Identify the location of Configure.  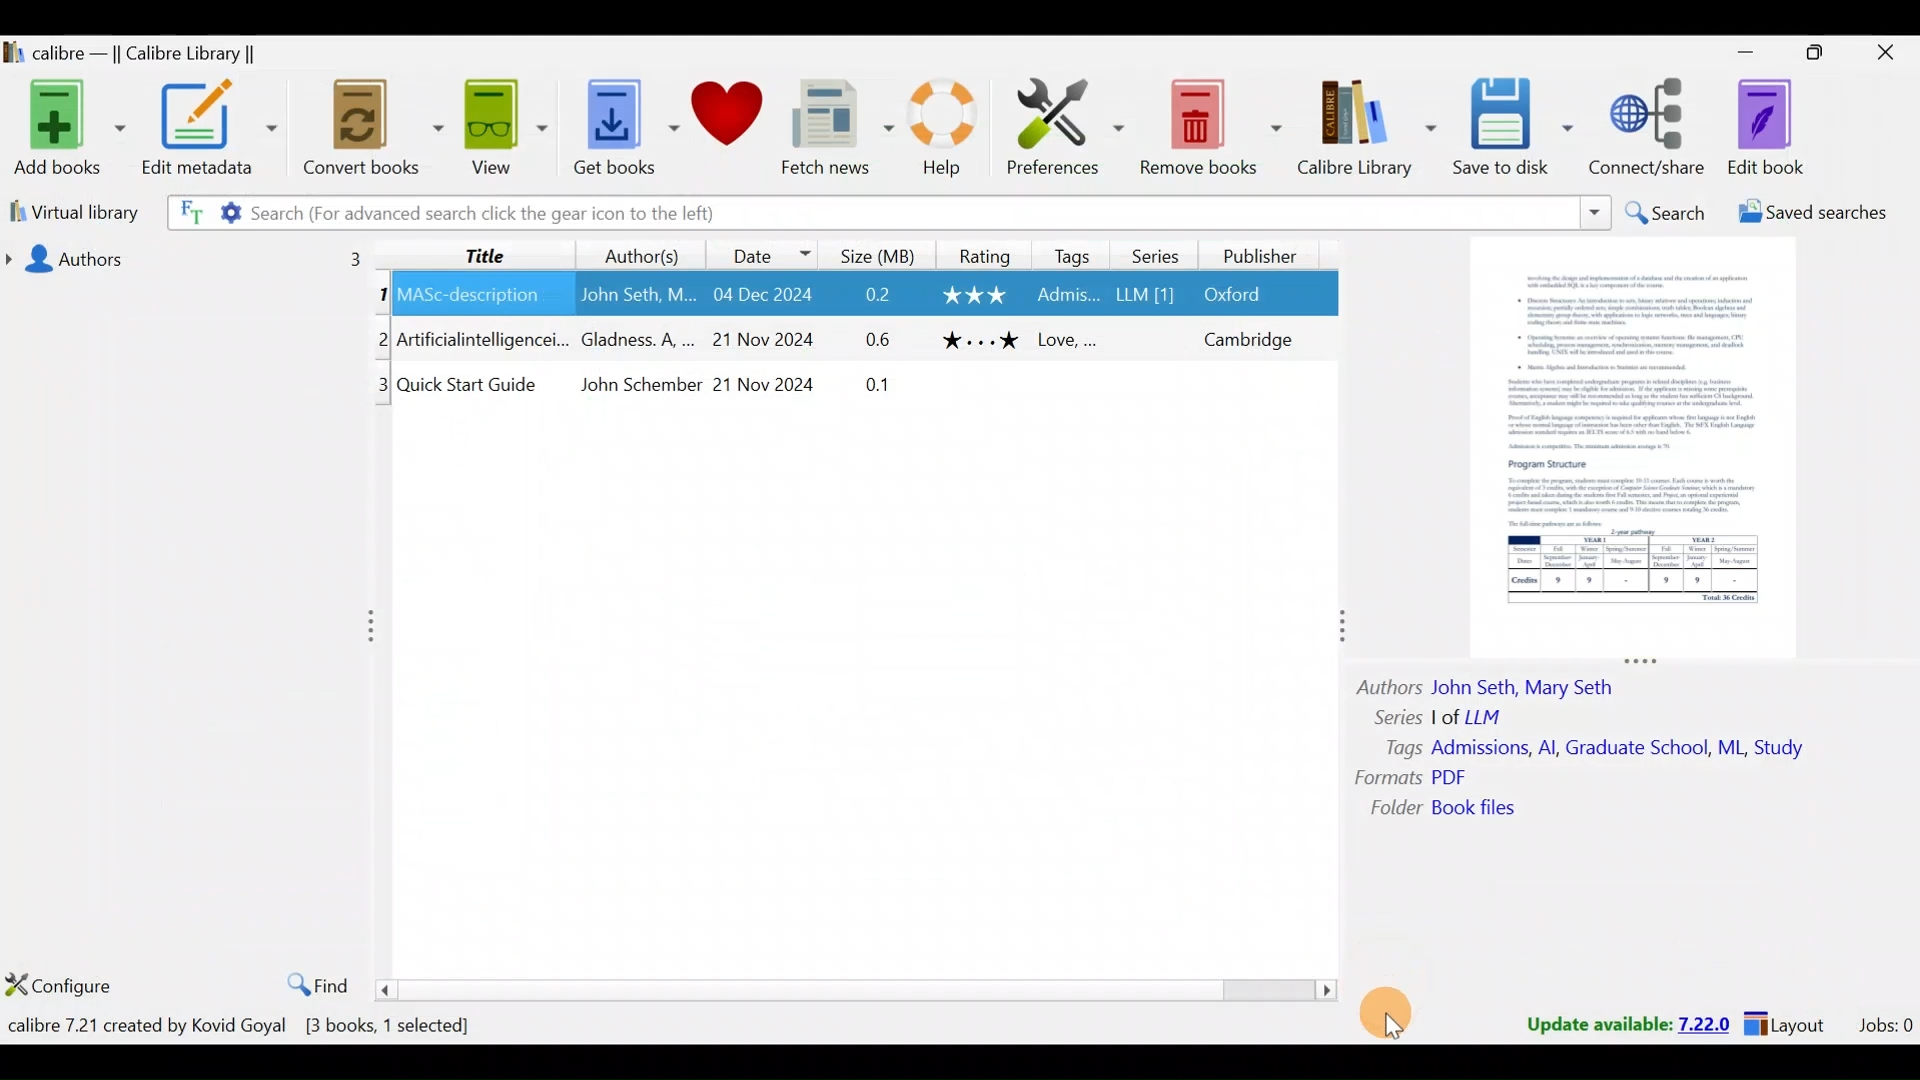
(71, 983).